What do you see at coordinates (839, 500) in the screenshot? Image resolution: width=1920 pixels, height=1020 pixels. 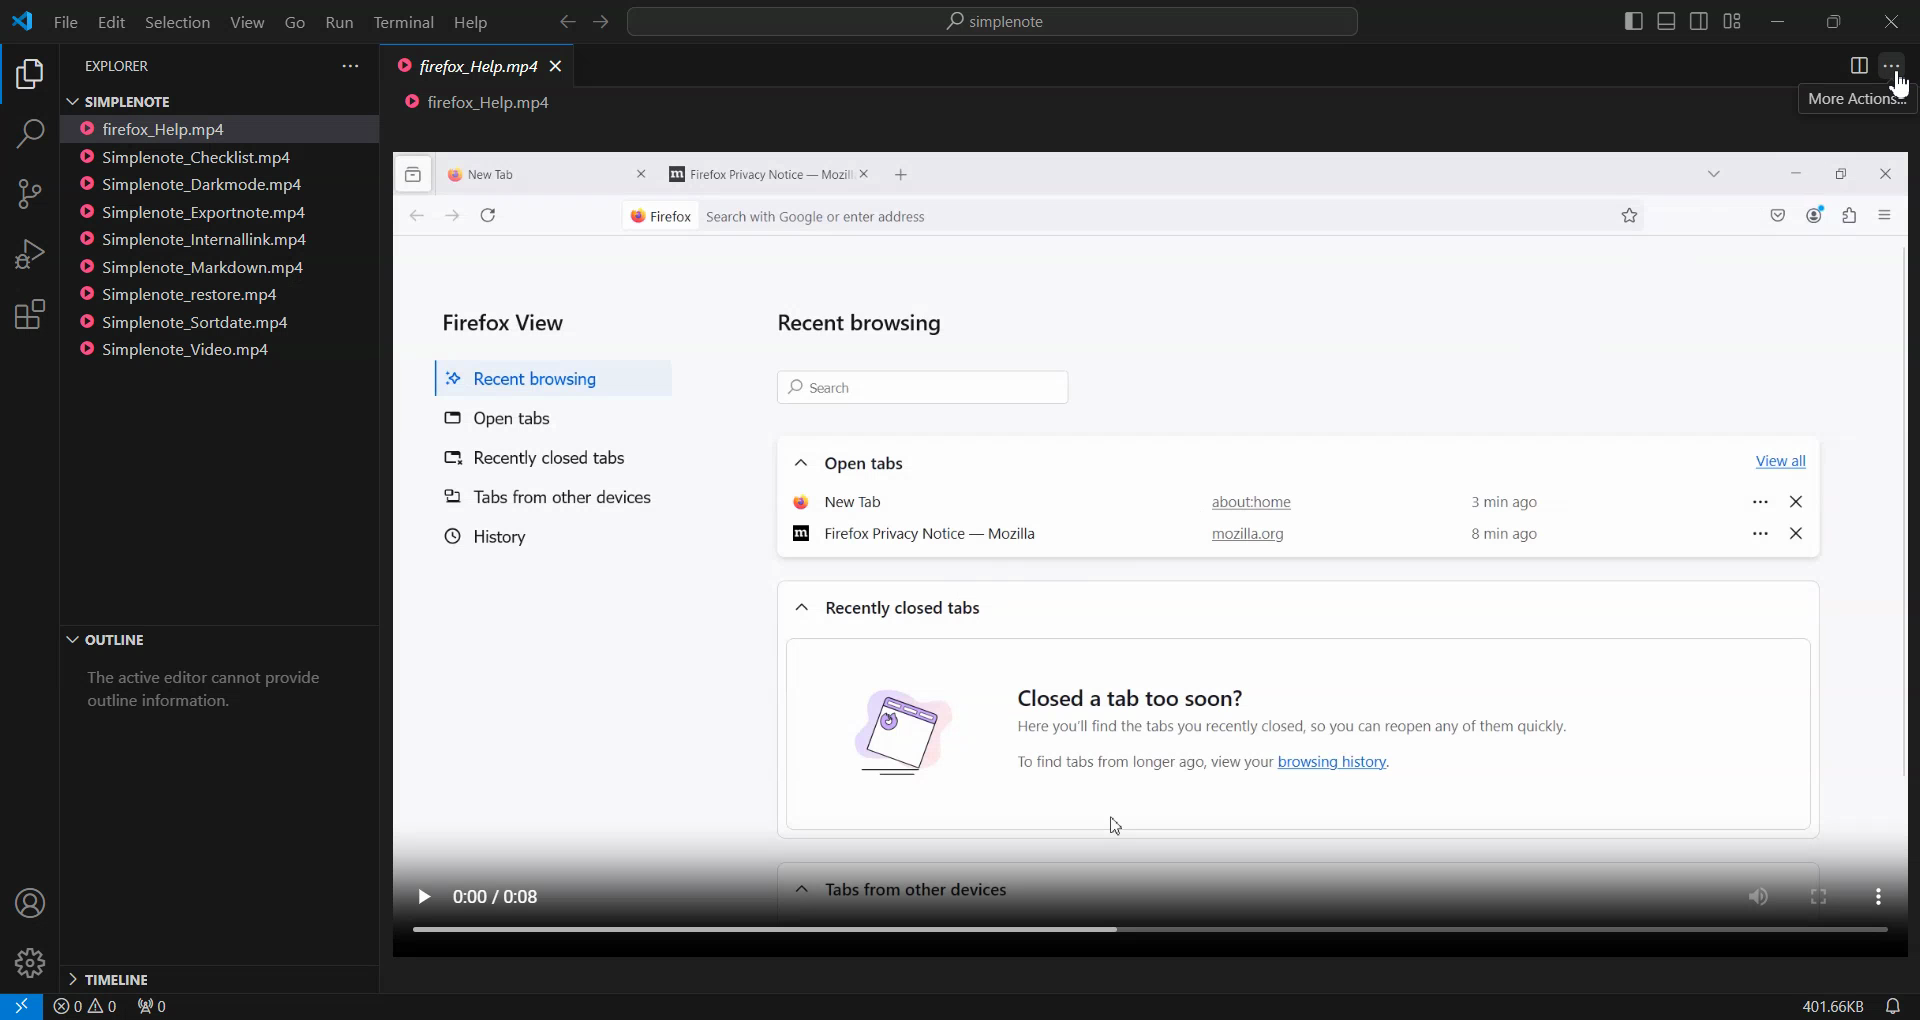 I see `NewT ab` at bounding box center [839, 500].